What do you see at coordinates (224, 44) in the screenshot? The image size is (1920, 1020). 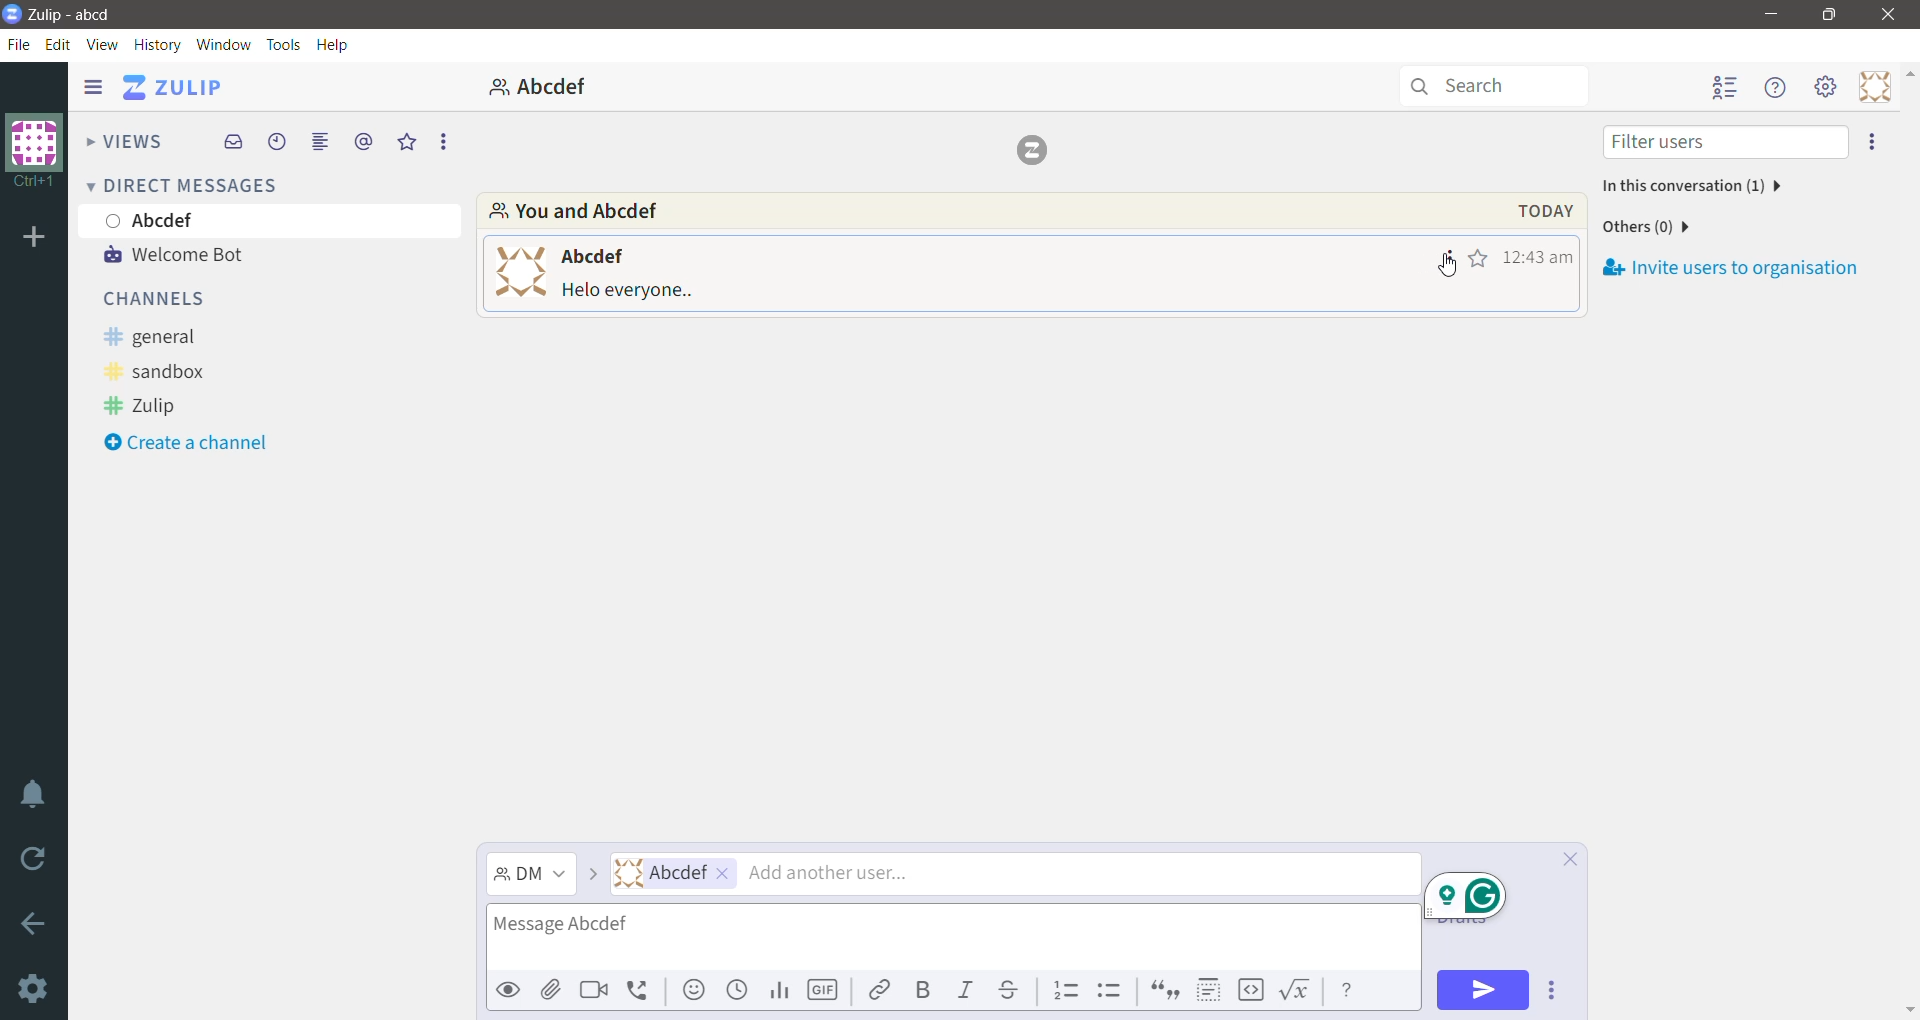 I see `Window` at bounding box center [224, 44].